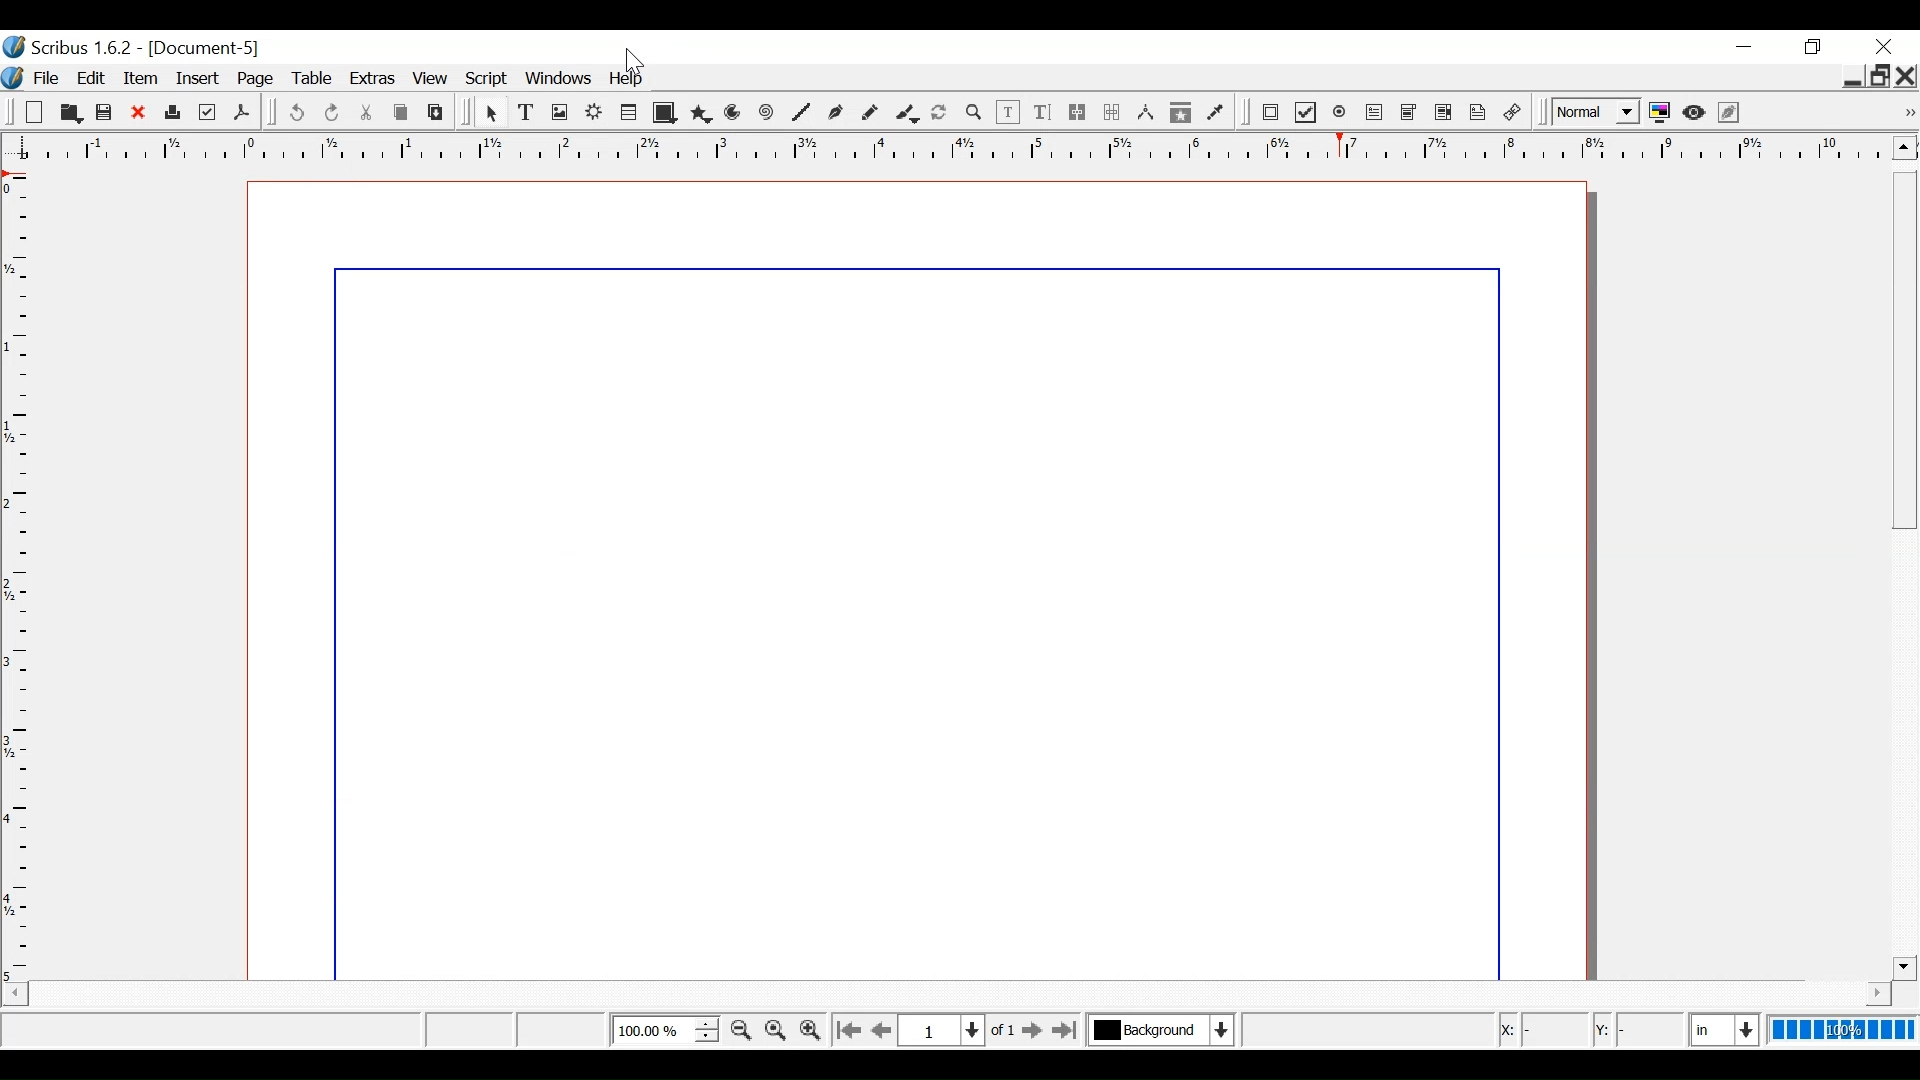 Image resolution: width=1920 pixels, height=1080 pixels. What do you see at coordinates (1696, 113) in the screenshot?
I see `Preview mode` at bounding box center [1696, 113].